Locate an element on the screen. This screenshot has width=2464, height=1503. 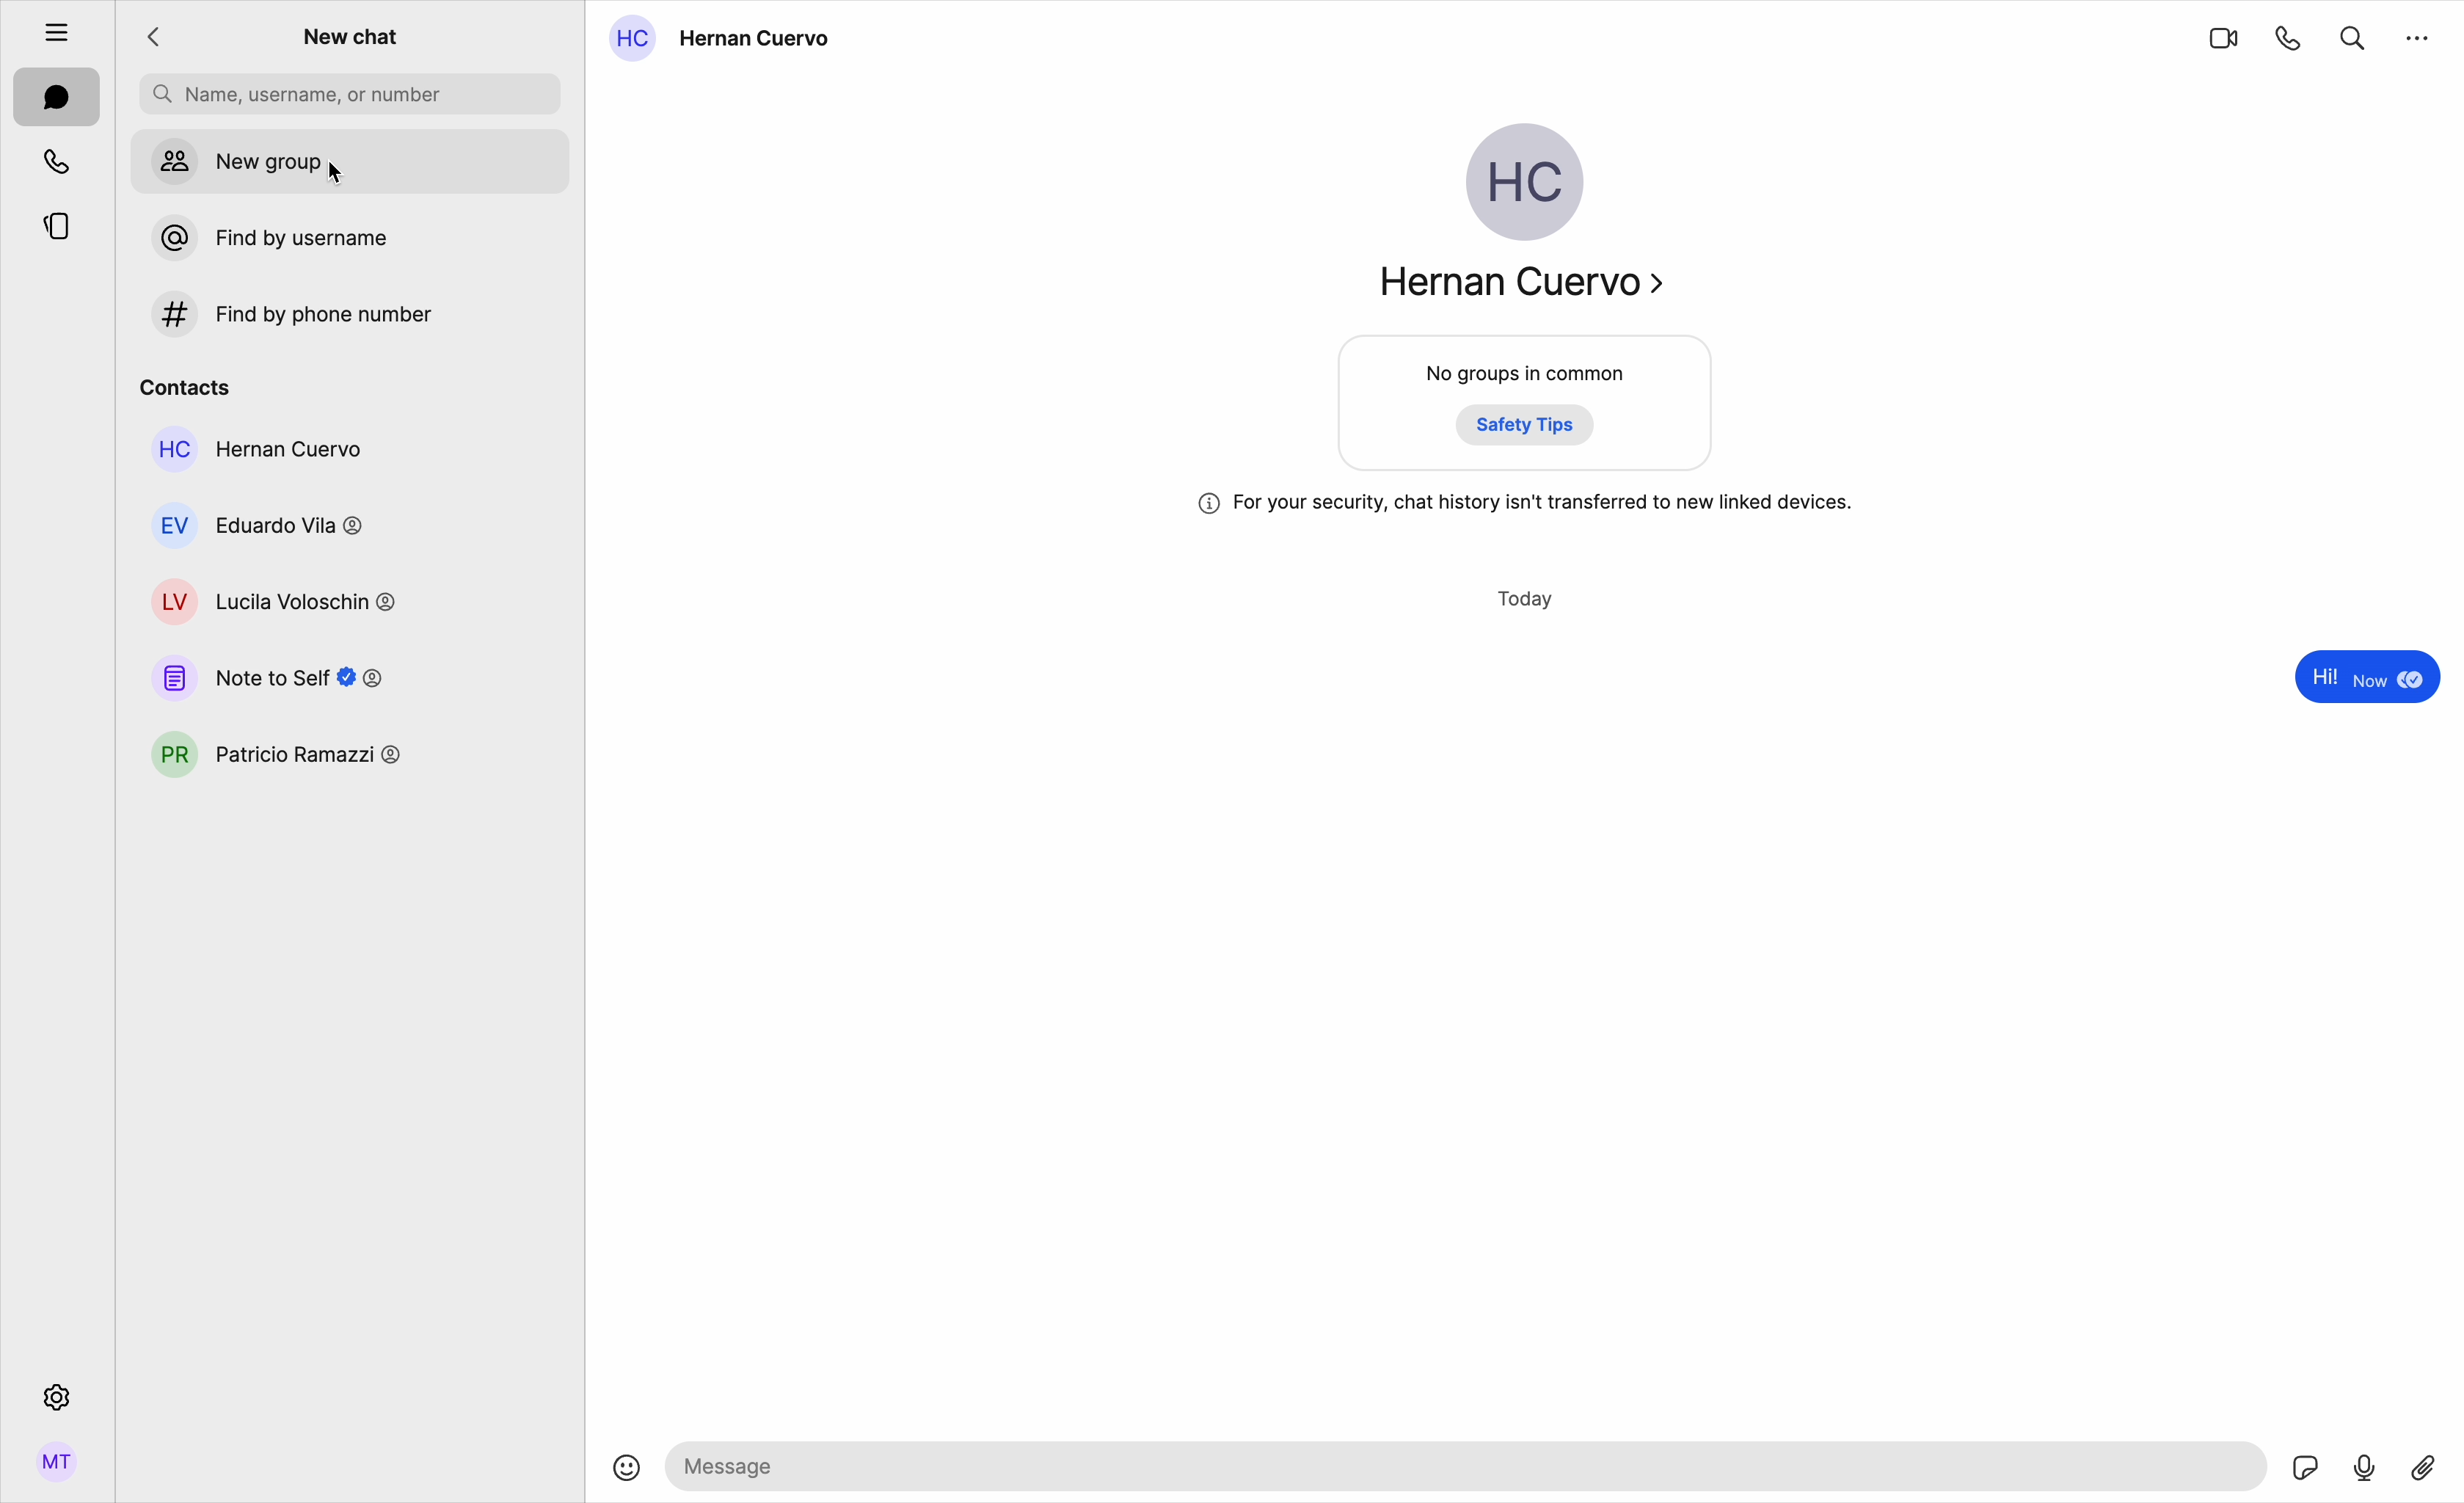
find by username is located at coordinates (263, 237).